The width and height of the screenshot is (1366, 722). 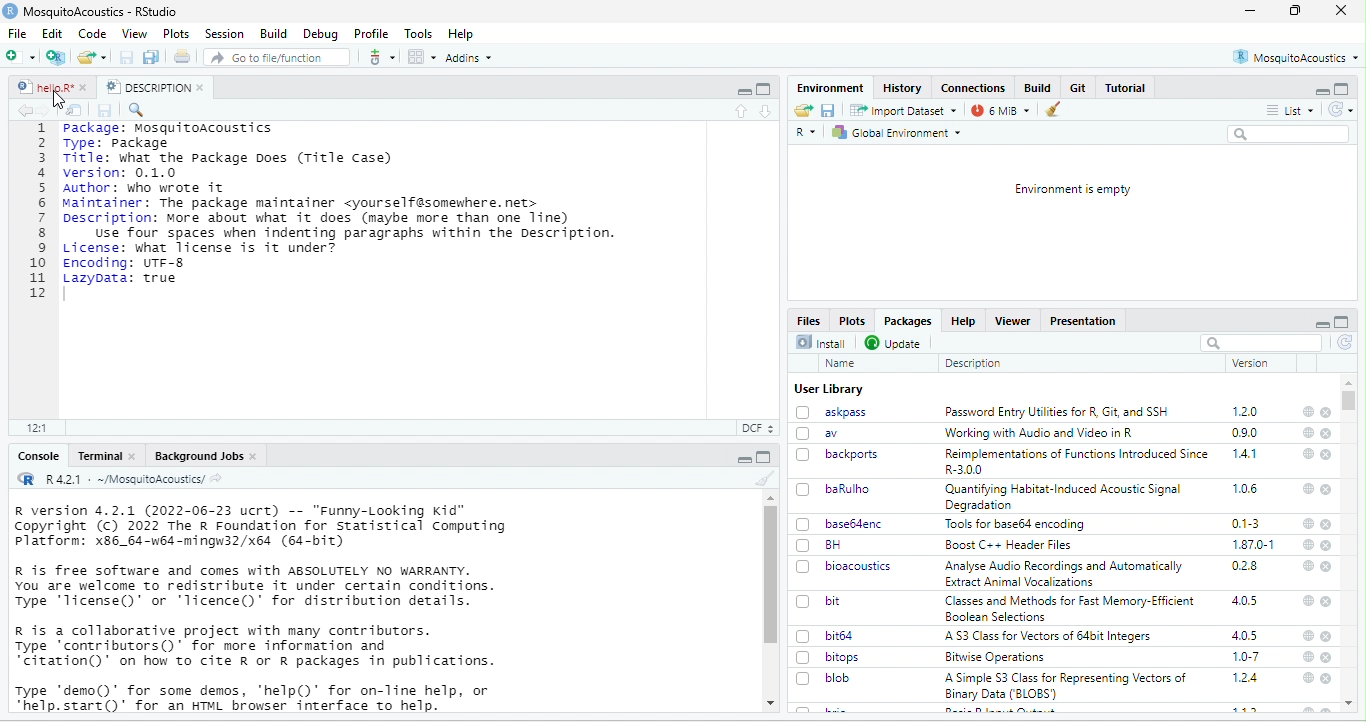 What do you see at coordinates (840, 363) in the screenshot?
I see `Name` at bounding box center [840, 363].